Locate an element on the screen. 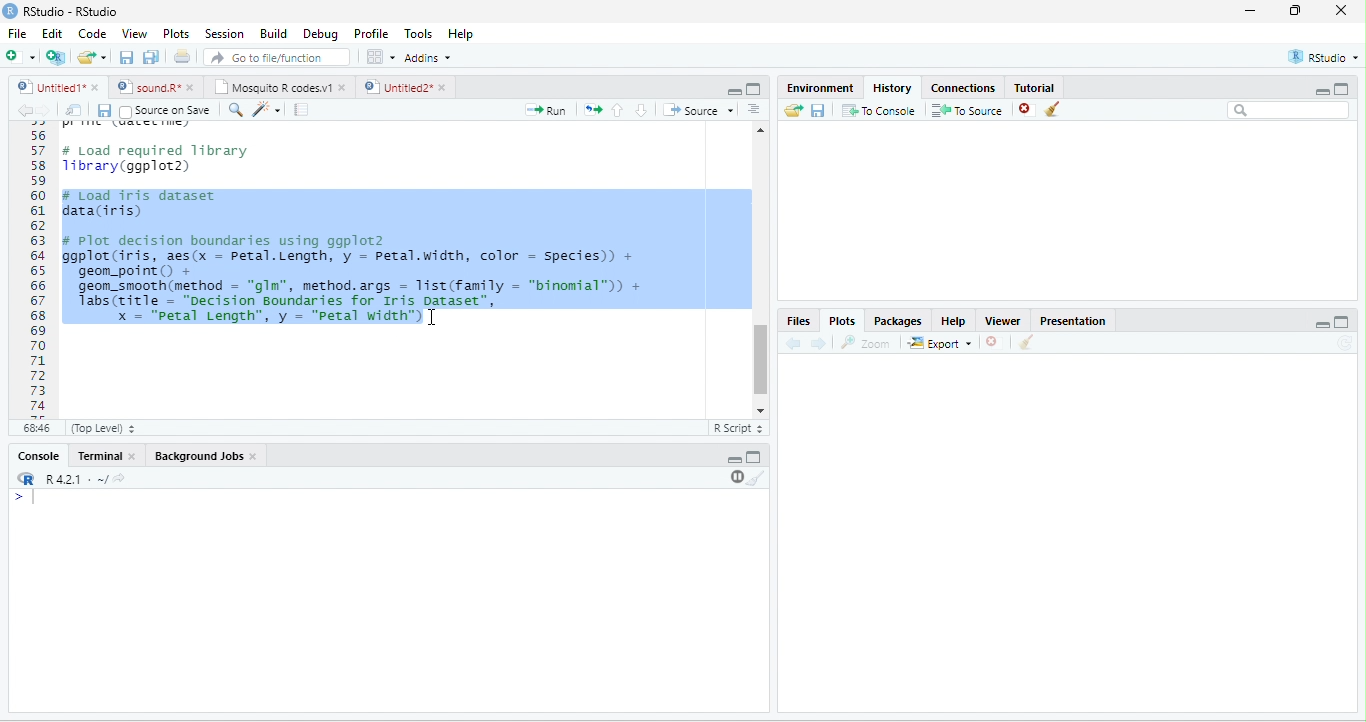 The width and height of the screenshot is (1366, 722). open file is located at coordinates (92, 57).